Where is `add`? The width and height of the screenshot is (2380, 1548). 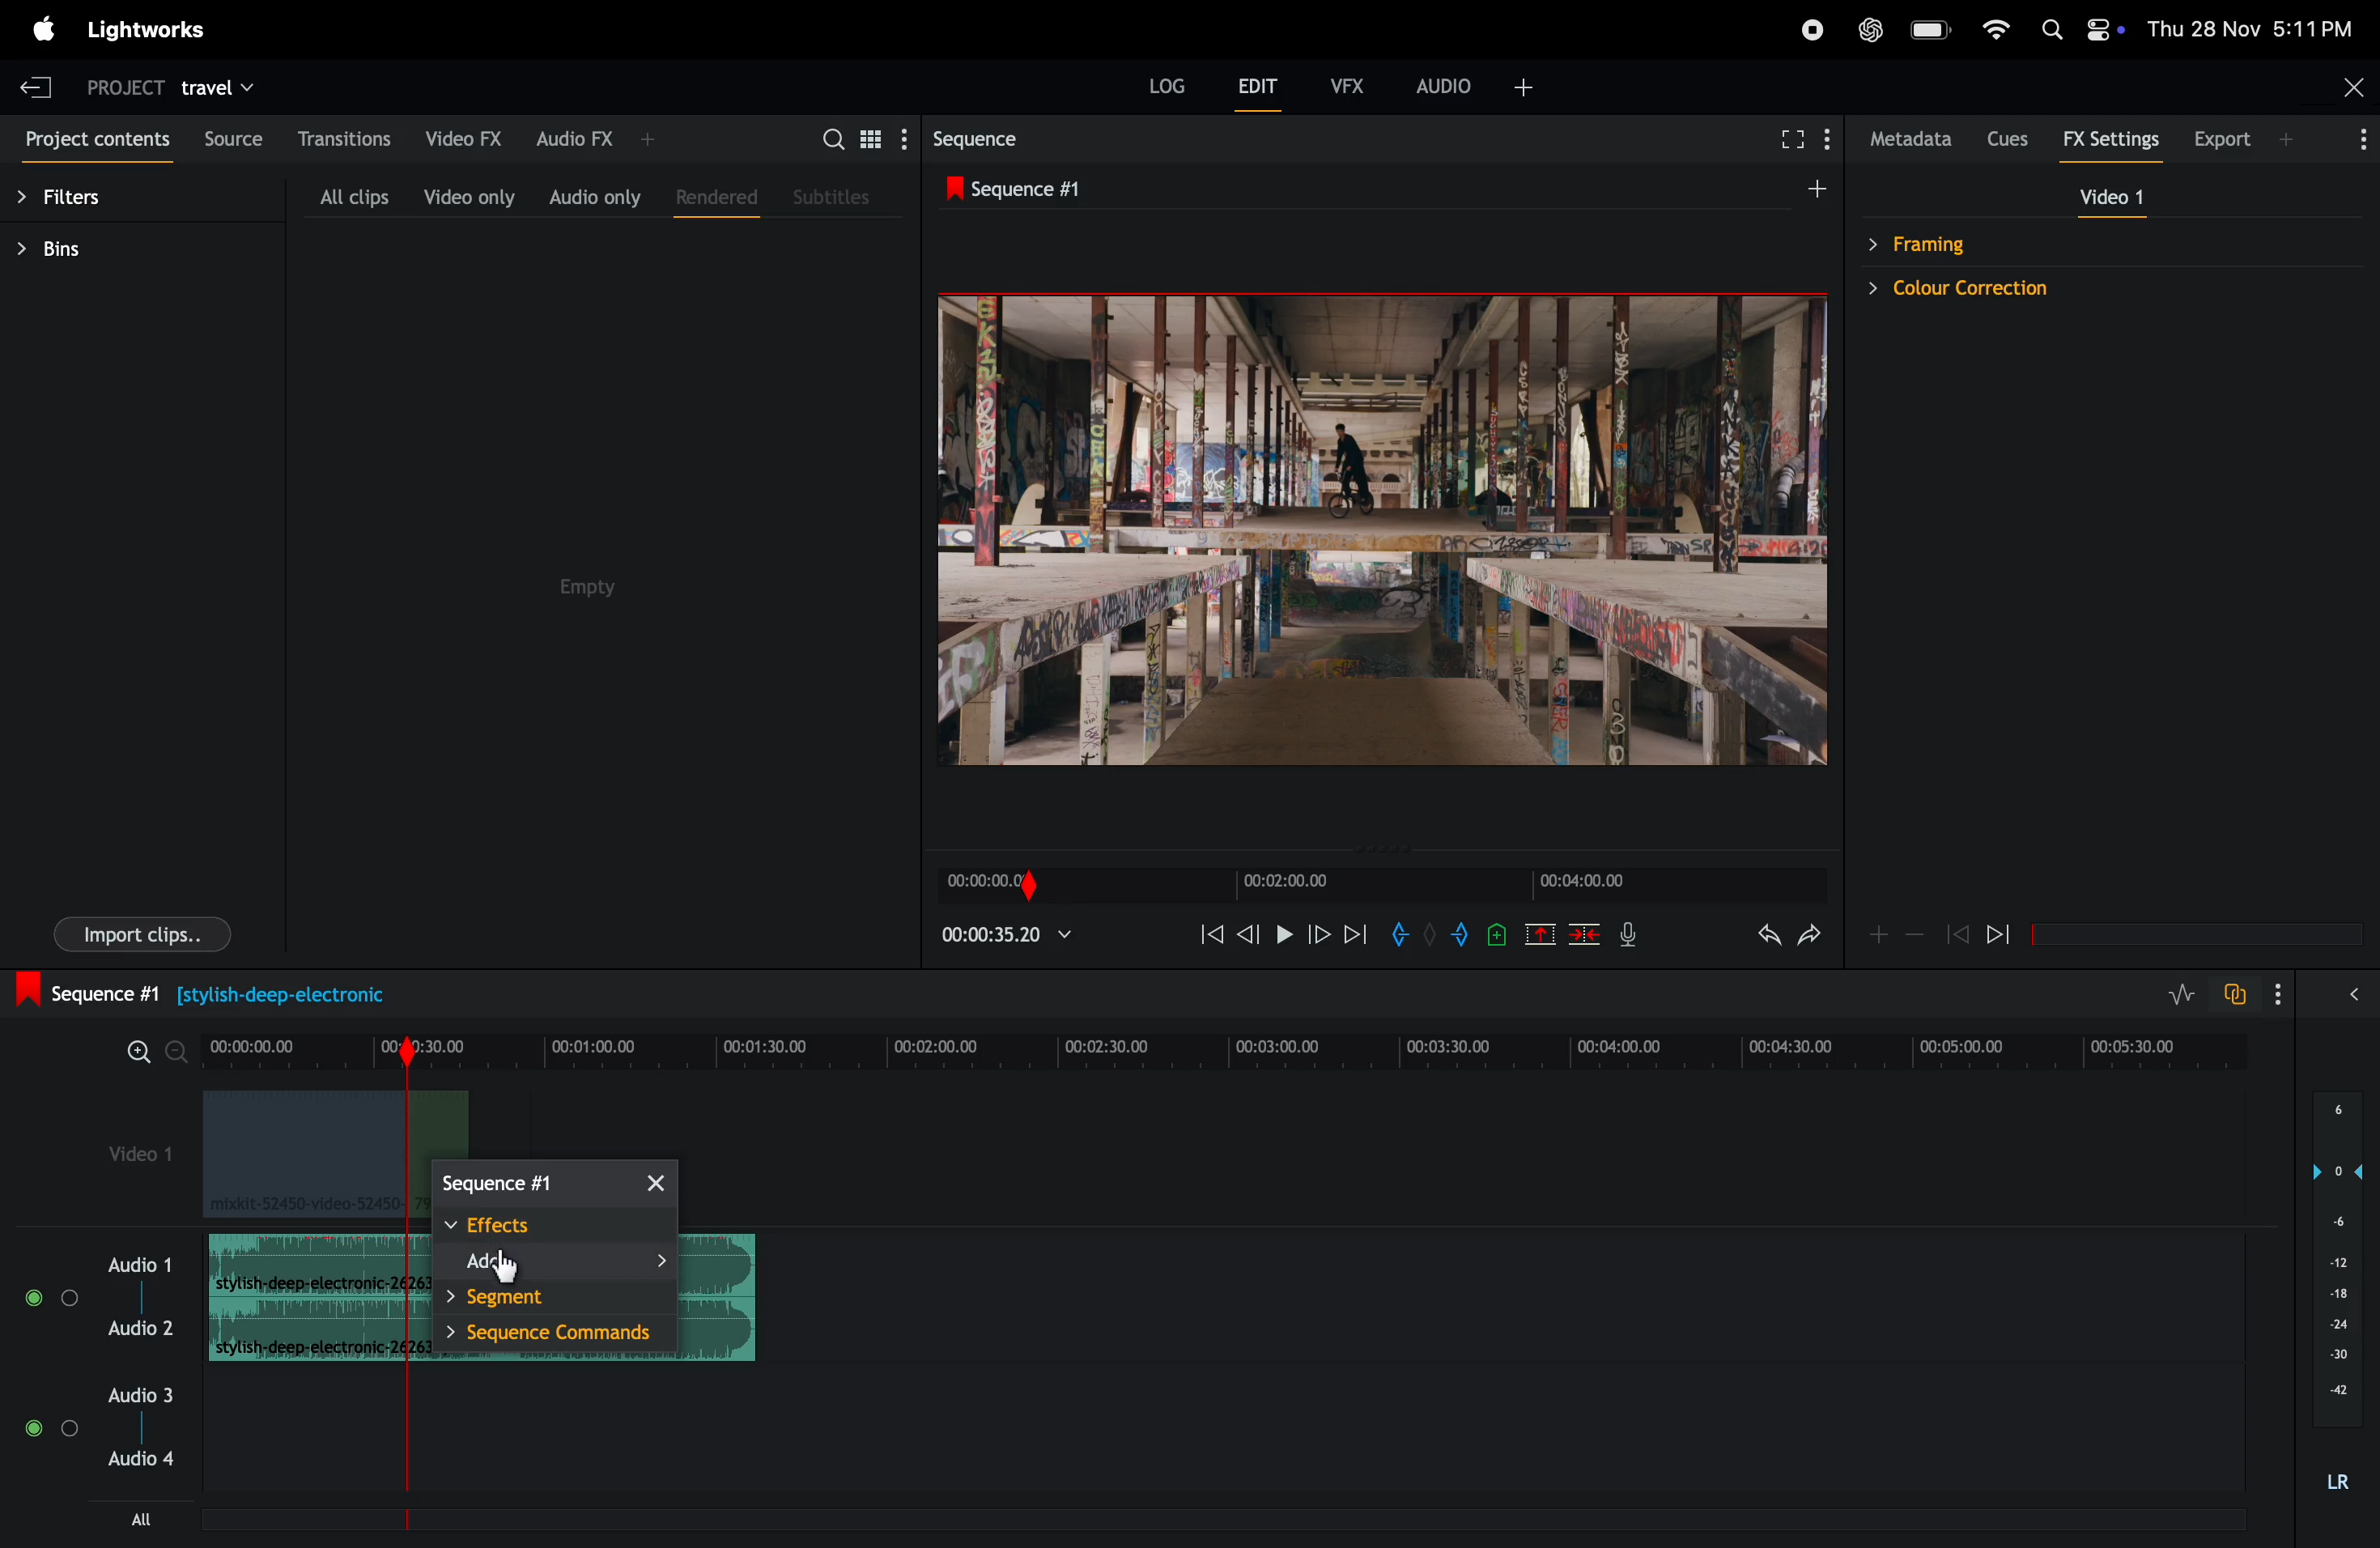
add is located at coordinates (1875, 934).